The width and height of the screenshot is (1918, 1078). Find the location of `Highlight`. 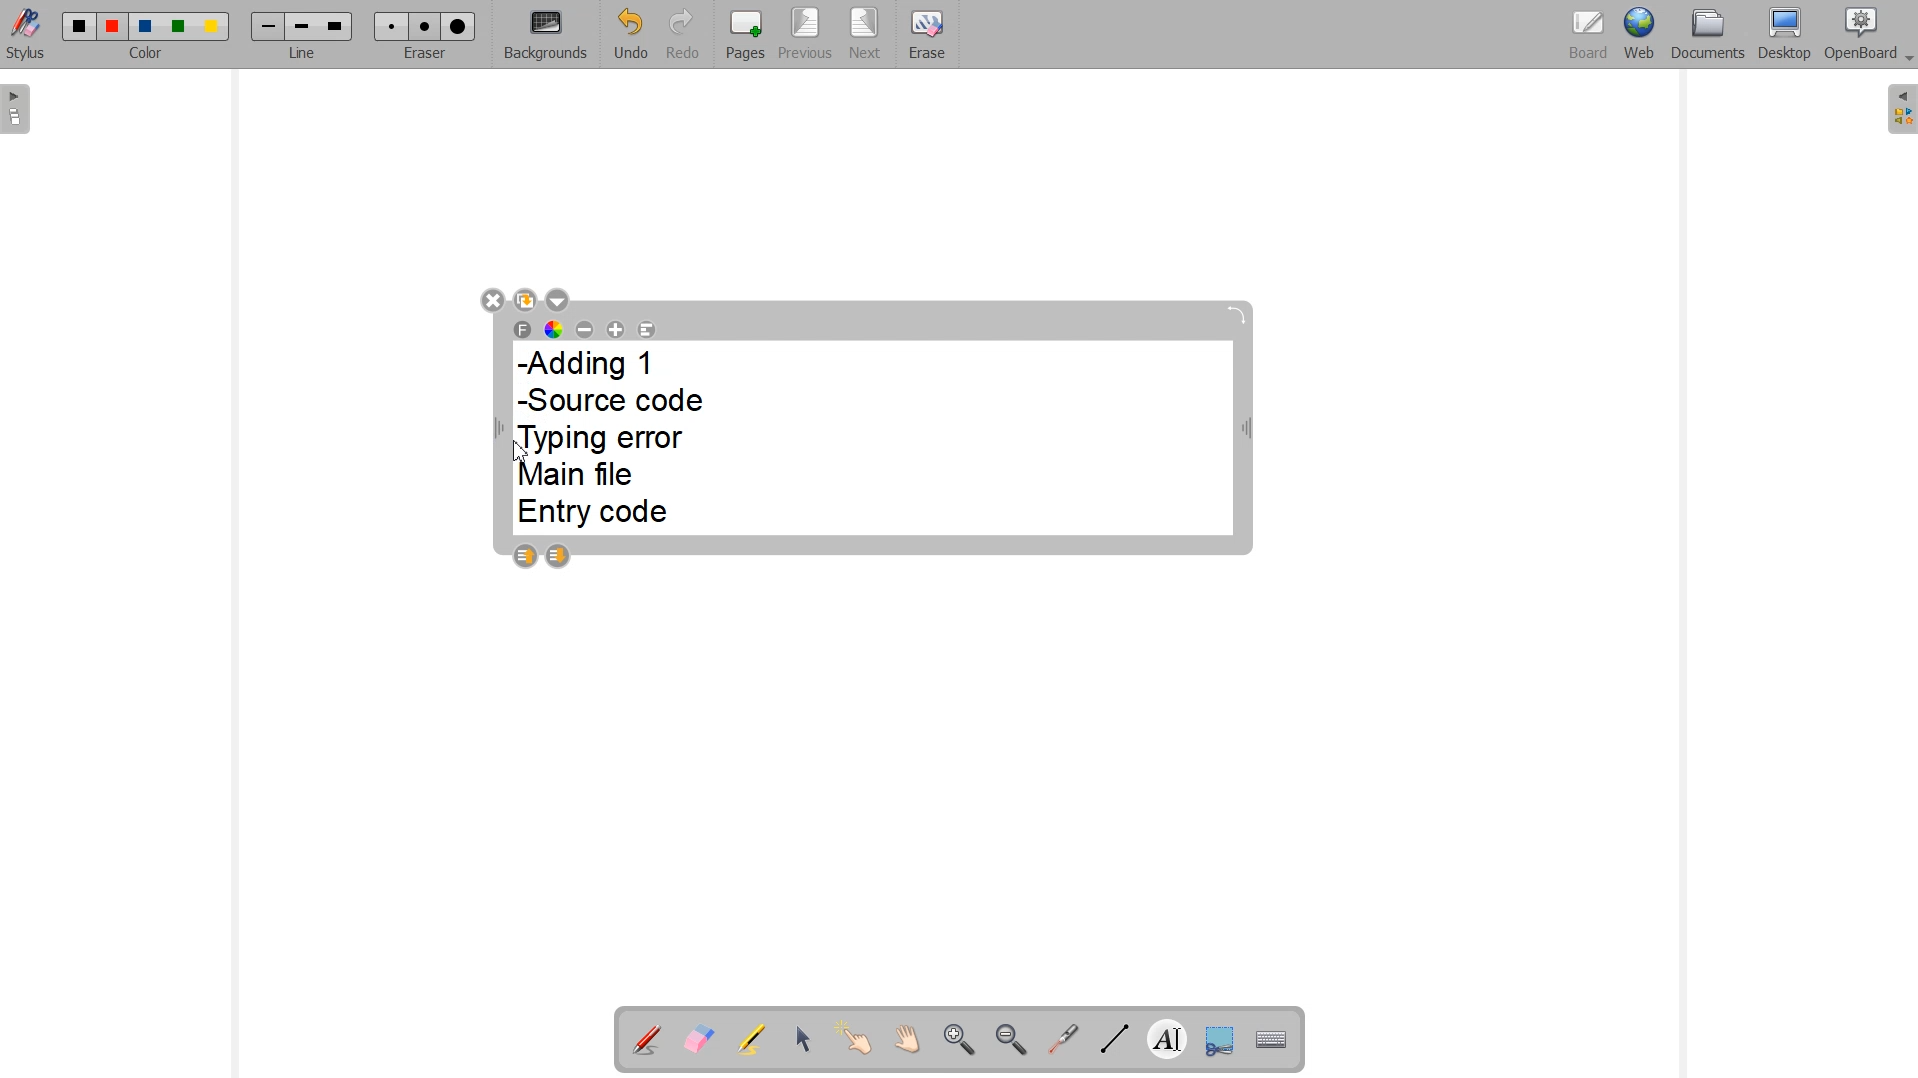

Highlight is located at coordinates (753, 1038).